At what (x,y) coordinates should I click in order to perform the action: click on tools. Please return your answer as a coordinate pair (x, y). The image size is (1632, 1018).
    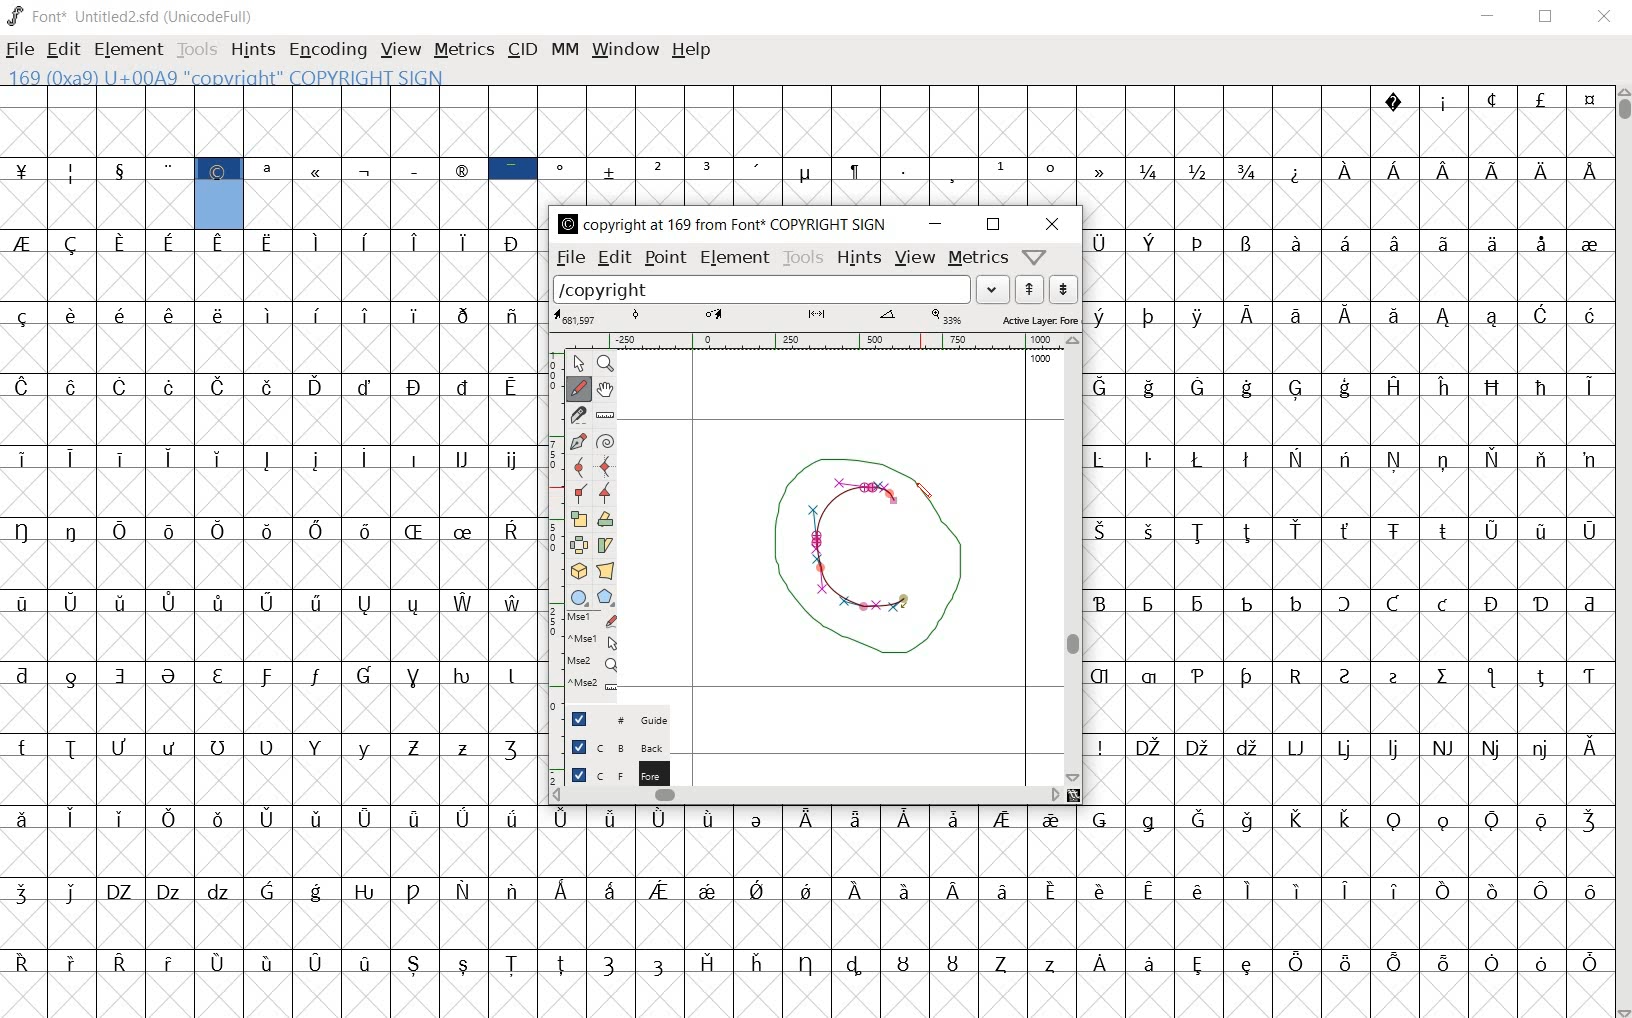
    Looking at the image, I should click on (199, 52).